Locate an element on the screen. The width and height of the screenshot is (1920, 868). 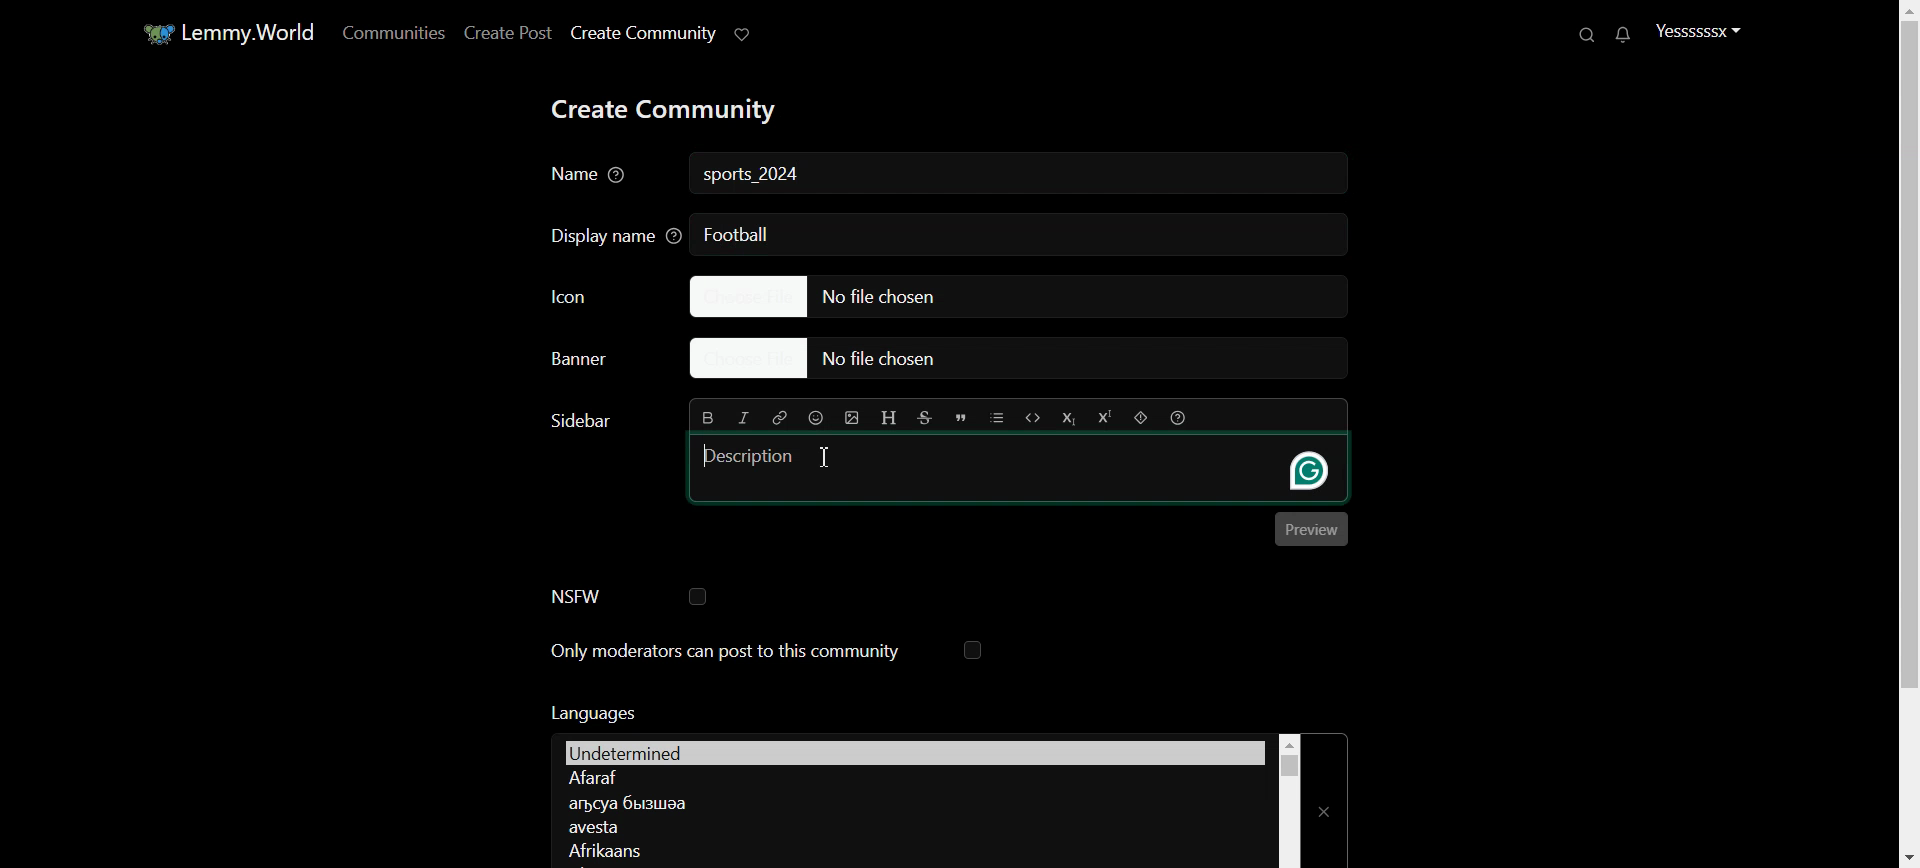
grammarly icon is located at coordinates (1310, 470).